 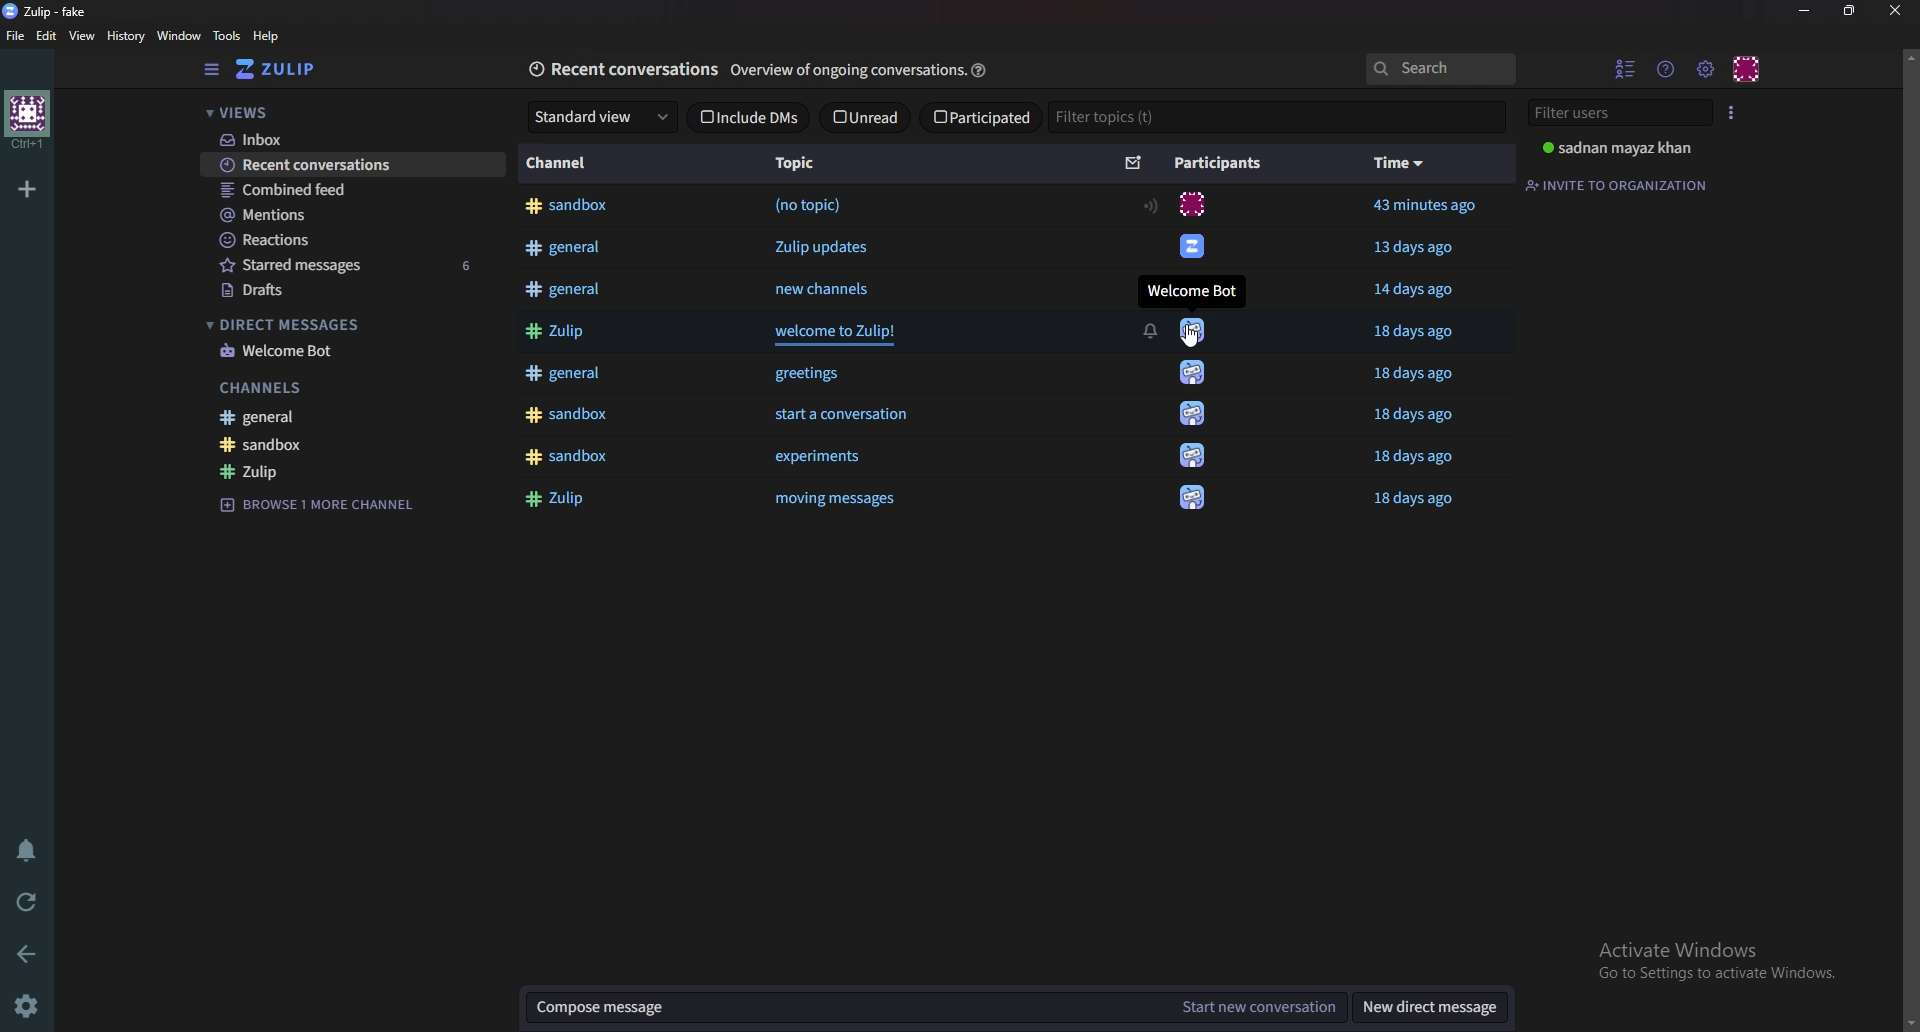 I want to click on icon, so click(x=1198, y=330).